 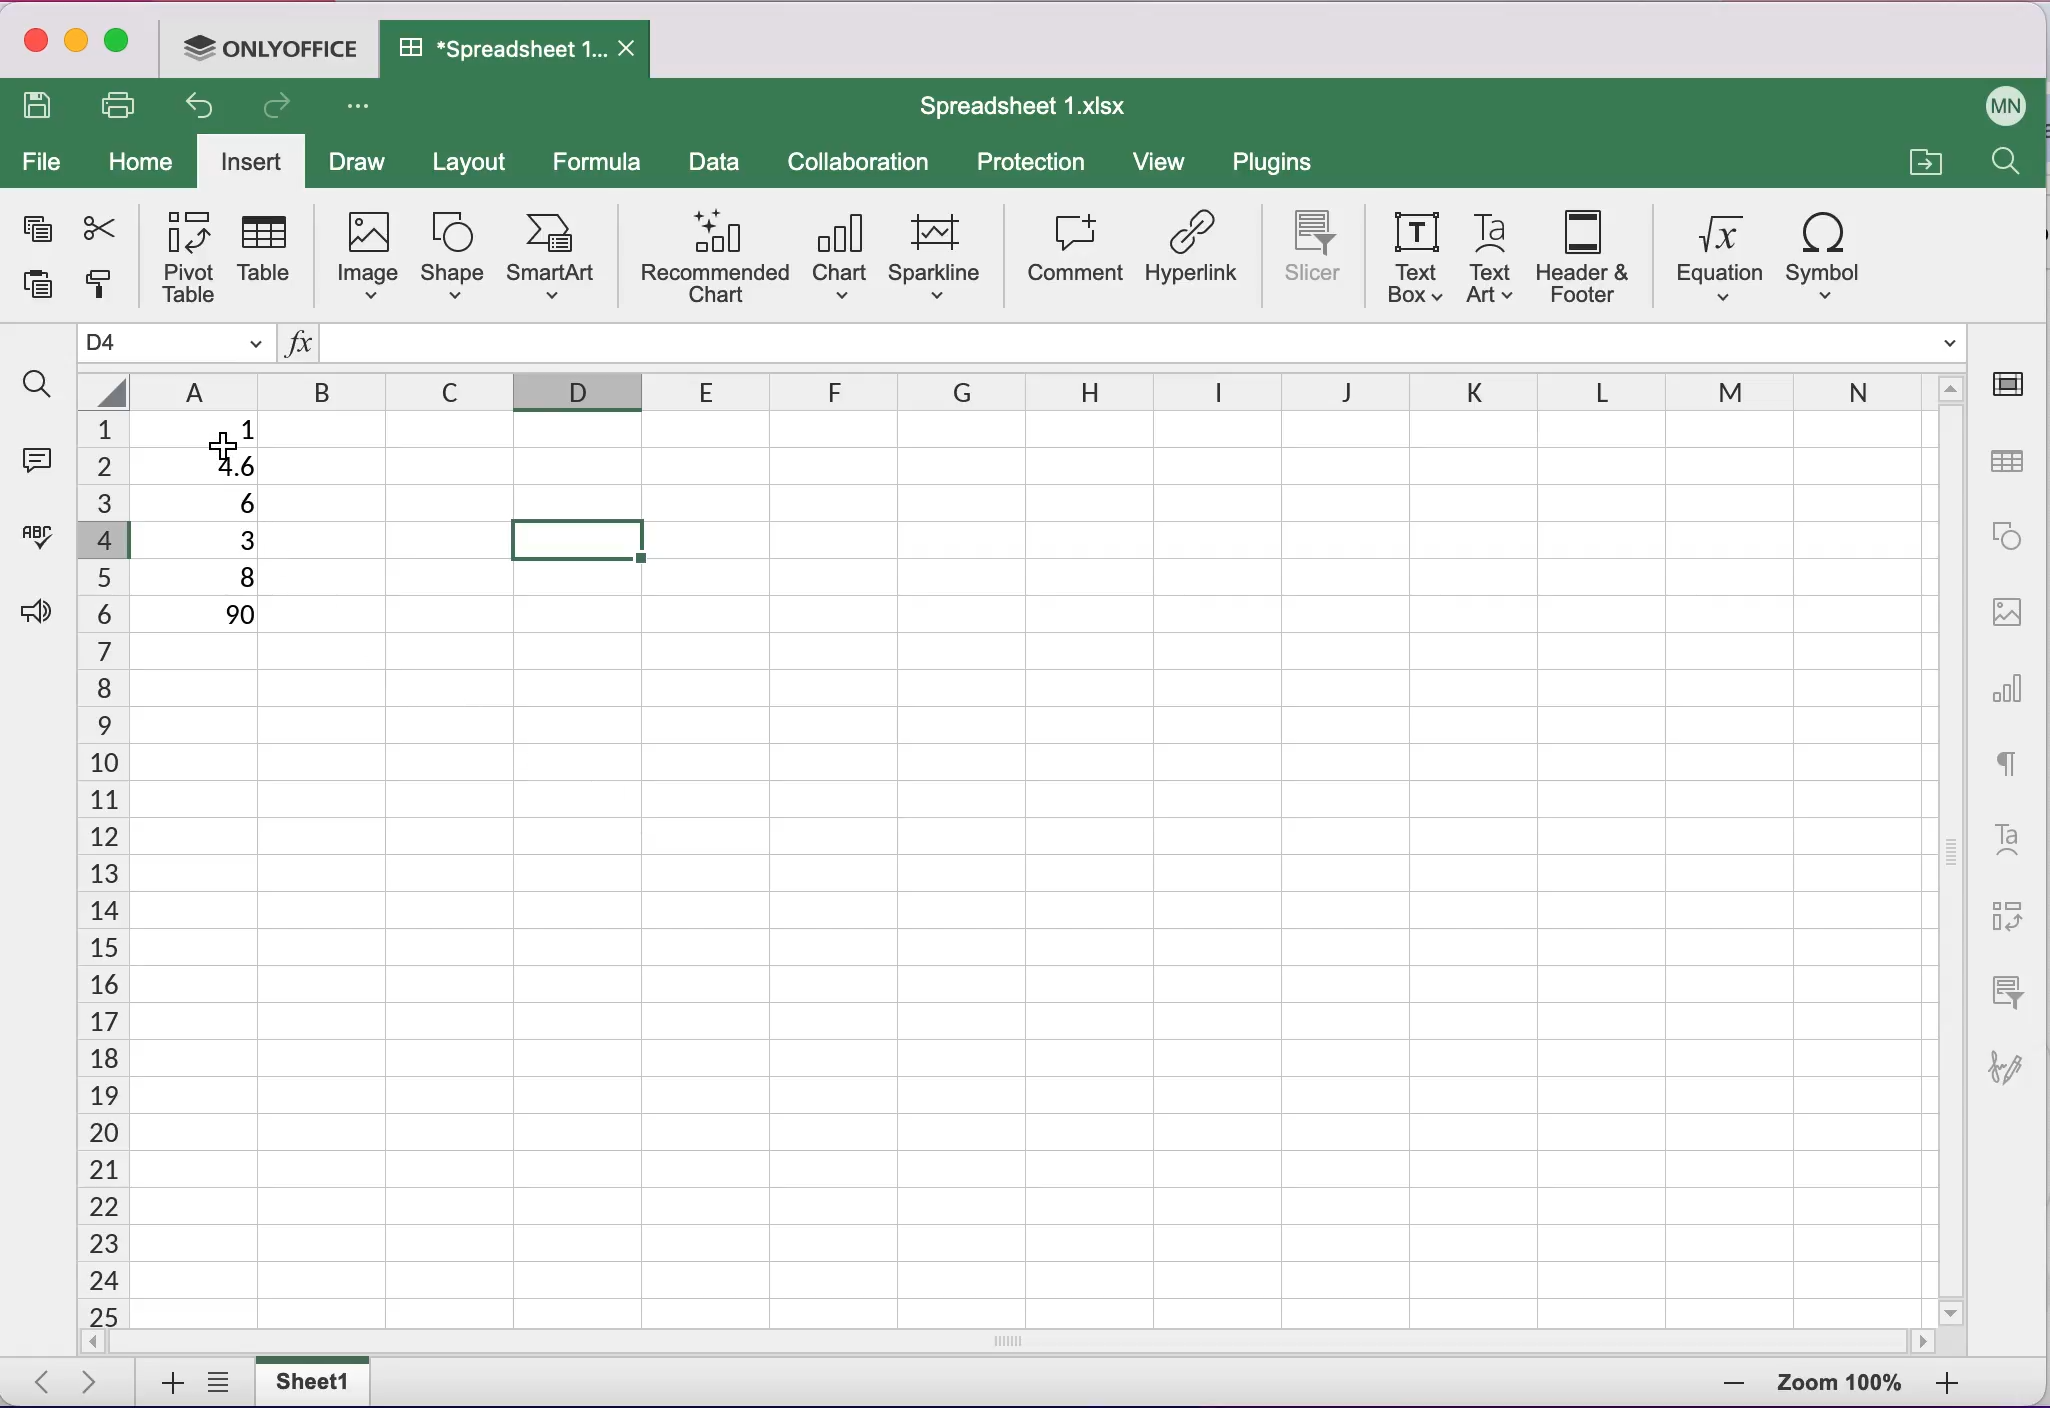 I want to click on list of sheets, so click(x=218, y=1385).